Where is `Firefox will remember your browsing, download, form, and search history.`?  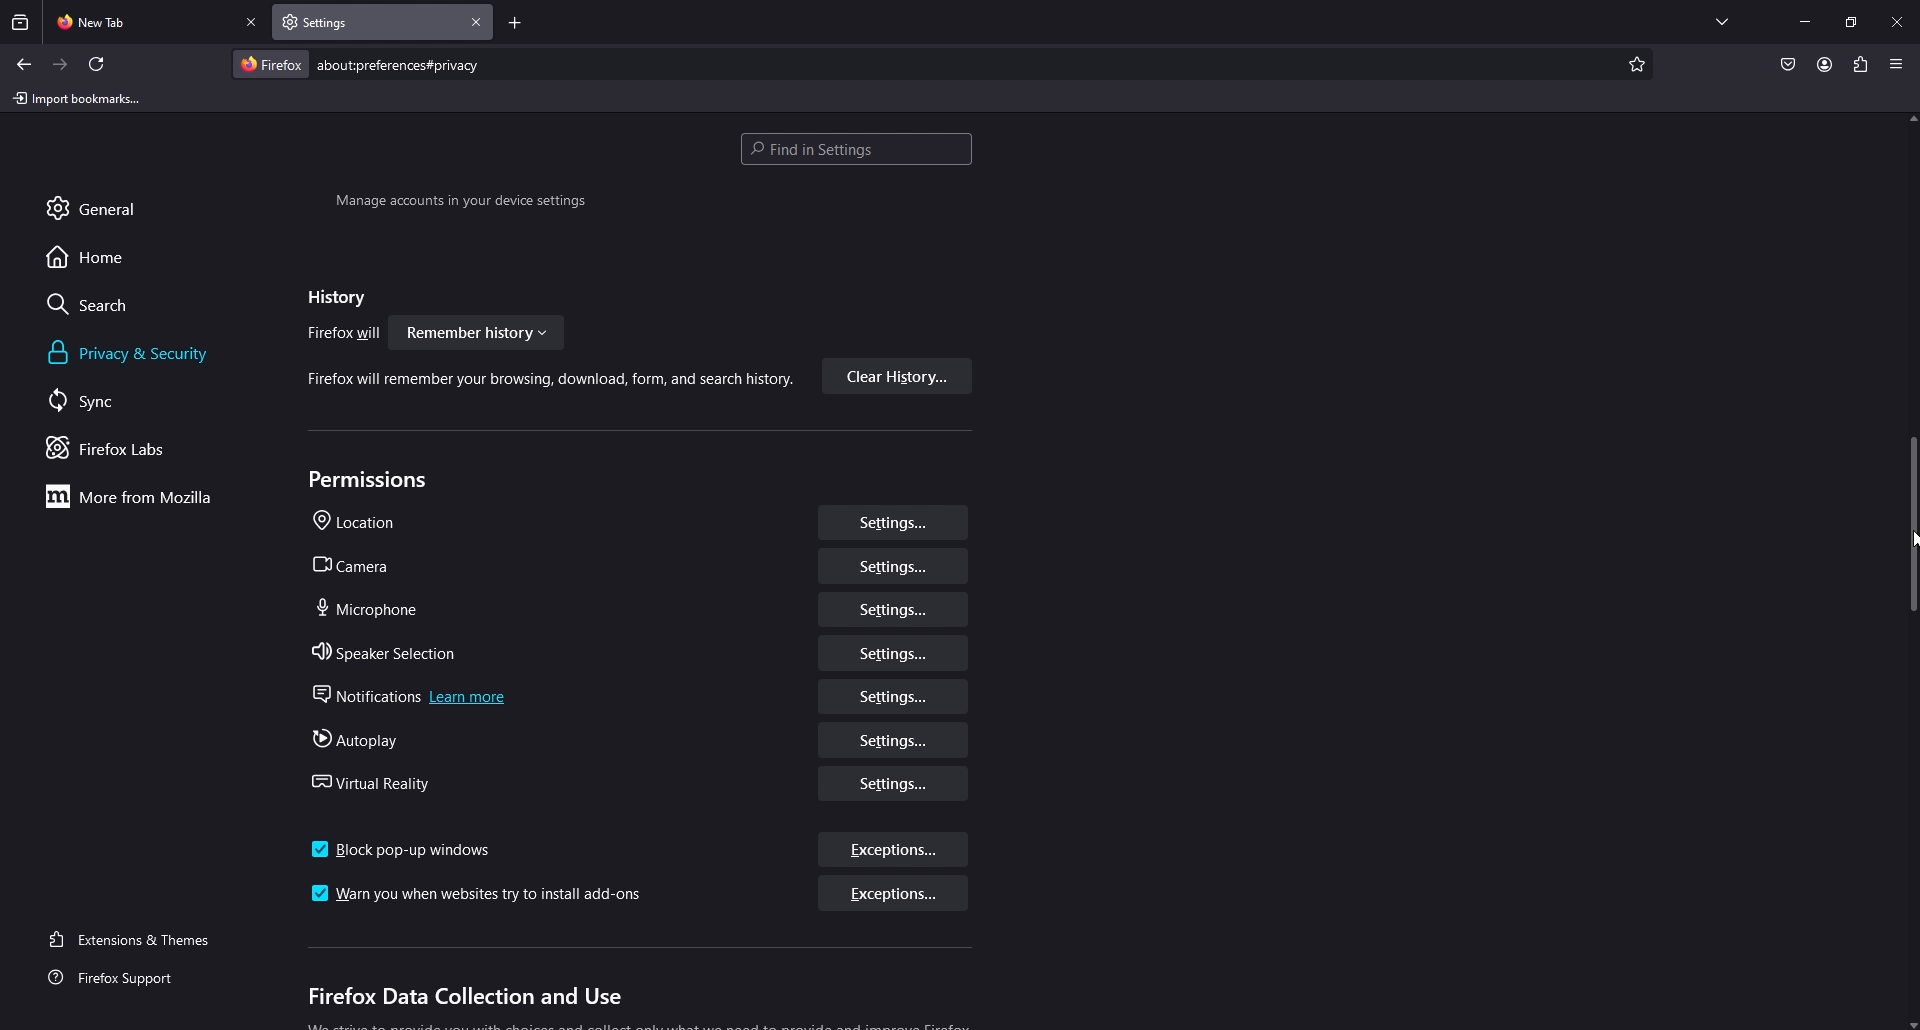
Firefox will remember your browsing, download, form, and search history. is located at coordinates (540, 383).